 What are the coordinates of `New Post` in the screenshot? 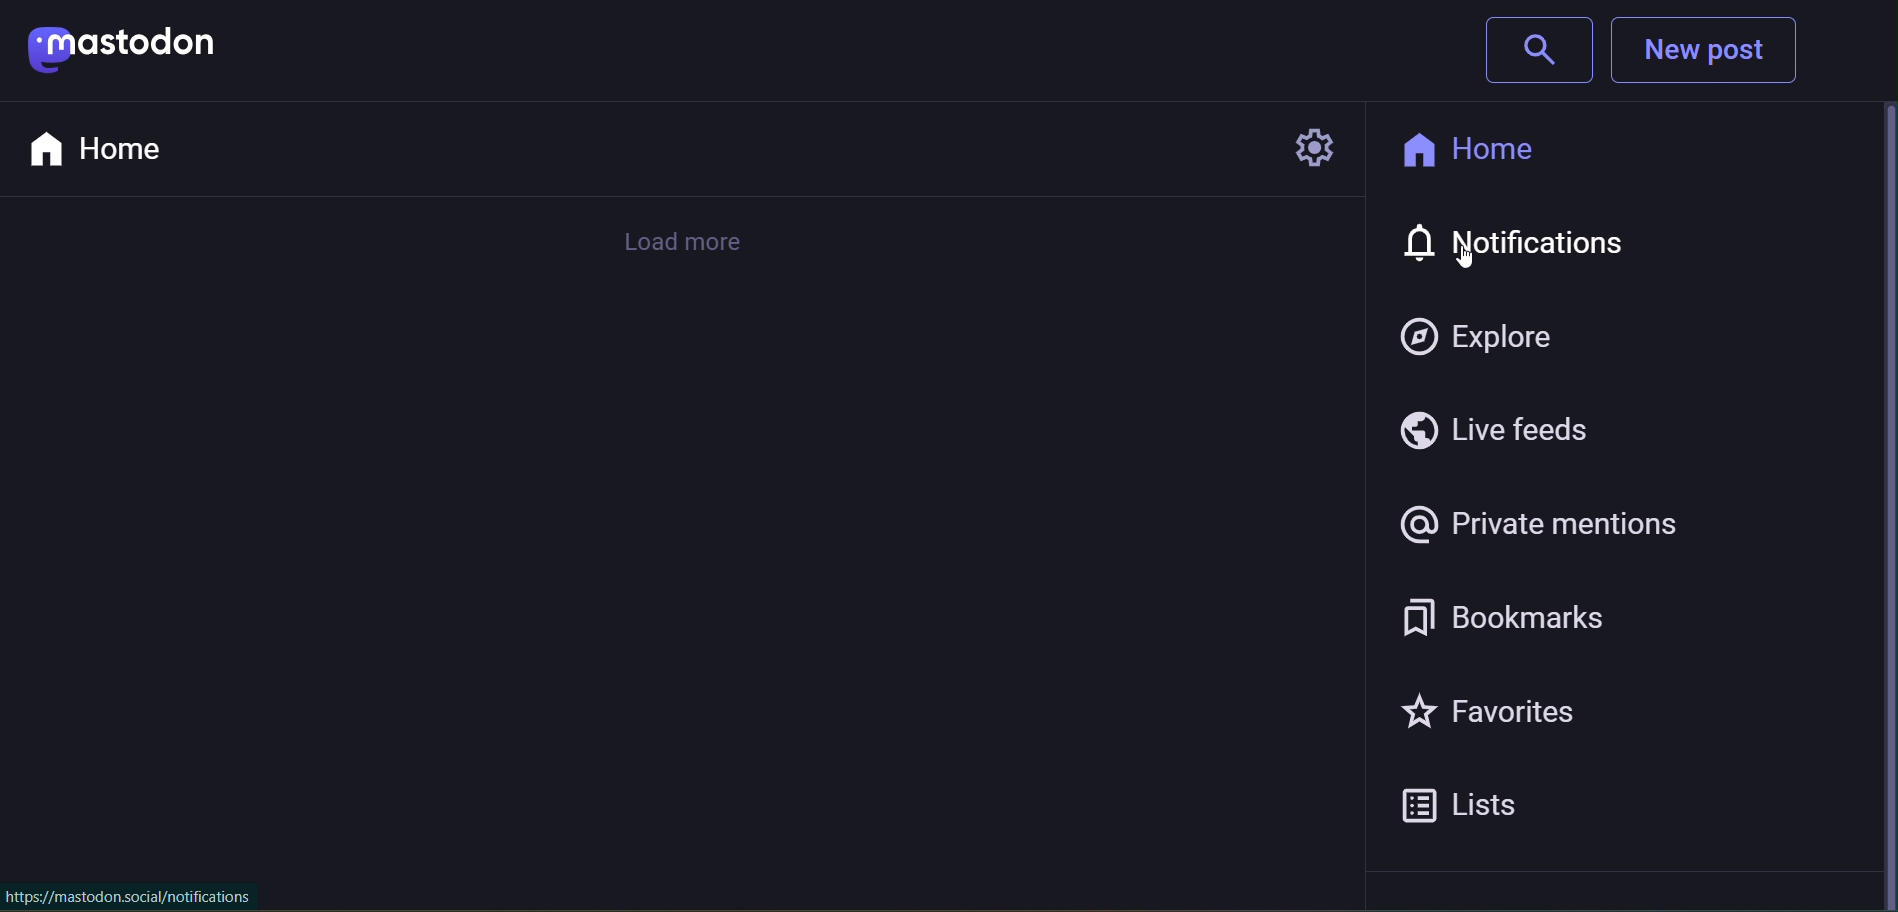 It's located at (1710, 53).